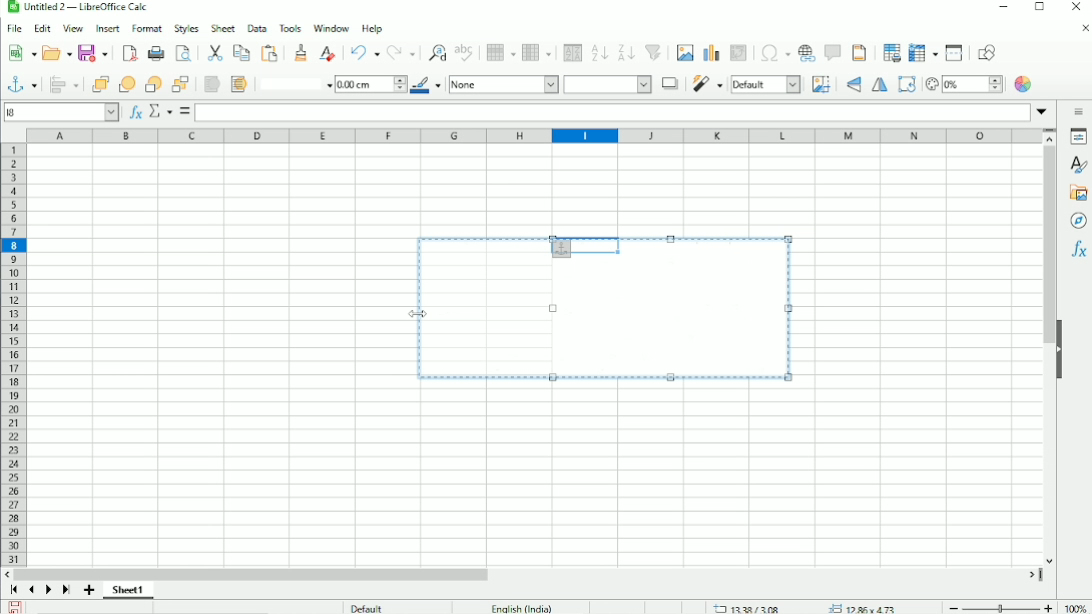 Image resolution: width=1092 pixels, height=614 pixels. What do you see at coordinates (880, 86) in the screenshot?
I see `Flip horizontally` at bounding box center [880, 86].